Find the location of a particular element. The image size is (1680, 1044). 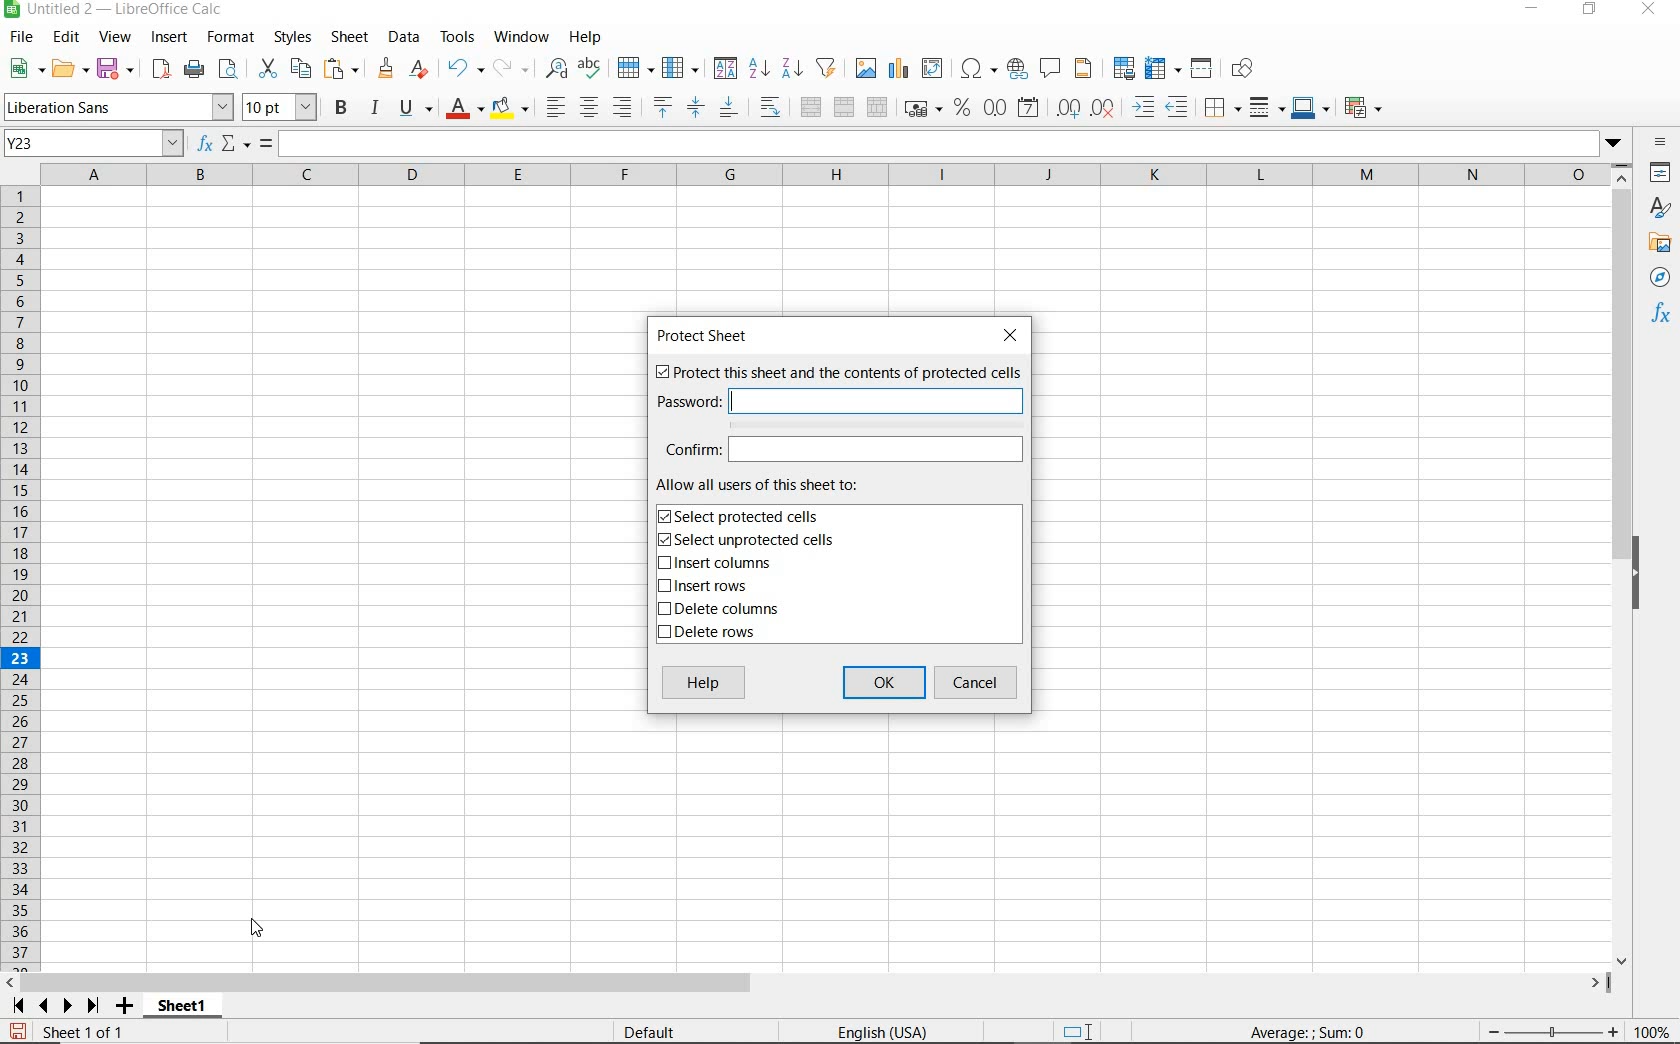

FONT SIZE is located at coordinates (282, 109).